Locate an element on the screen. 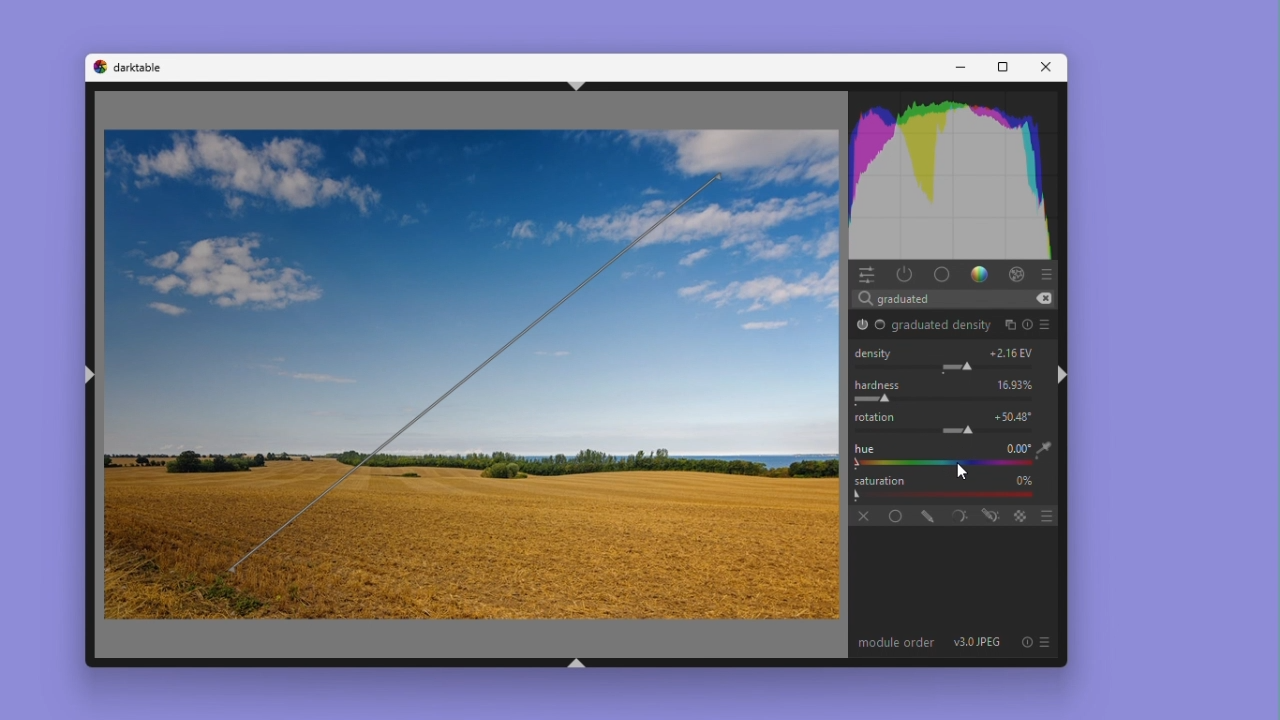 The image size is (1280, 720). blending options is located at coordinates (1021, 515).